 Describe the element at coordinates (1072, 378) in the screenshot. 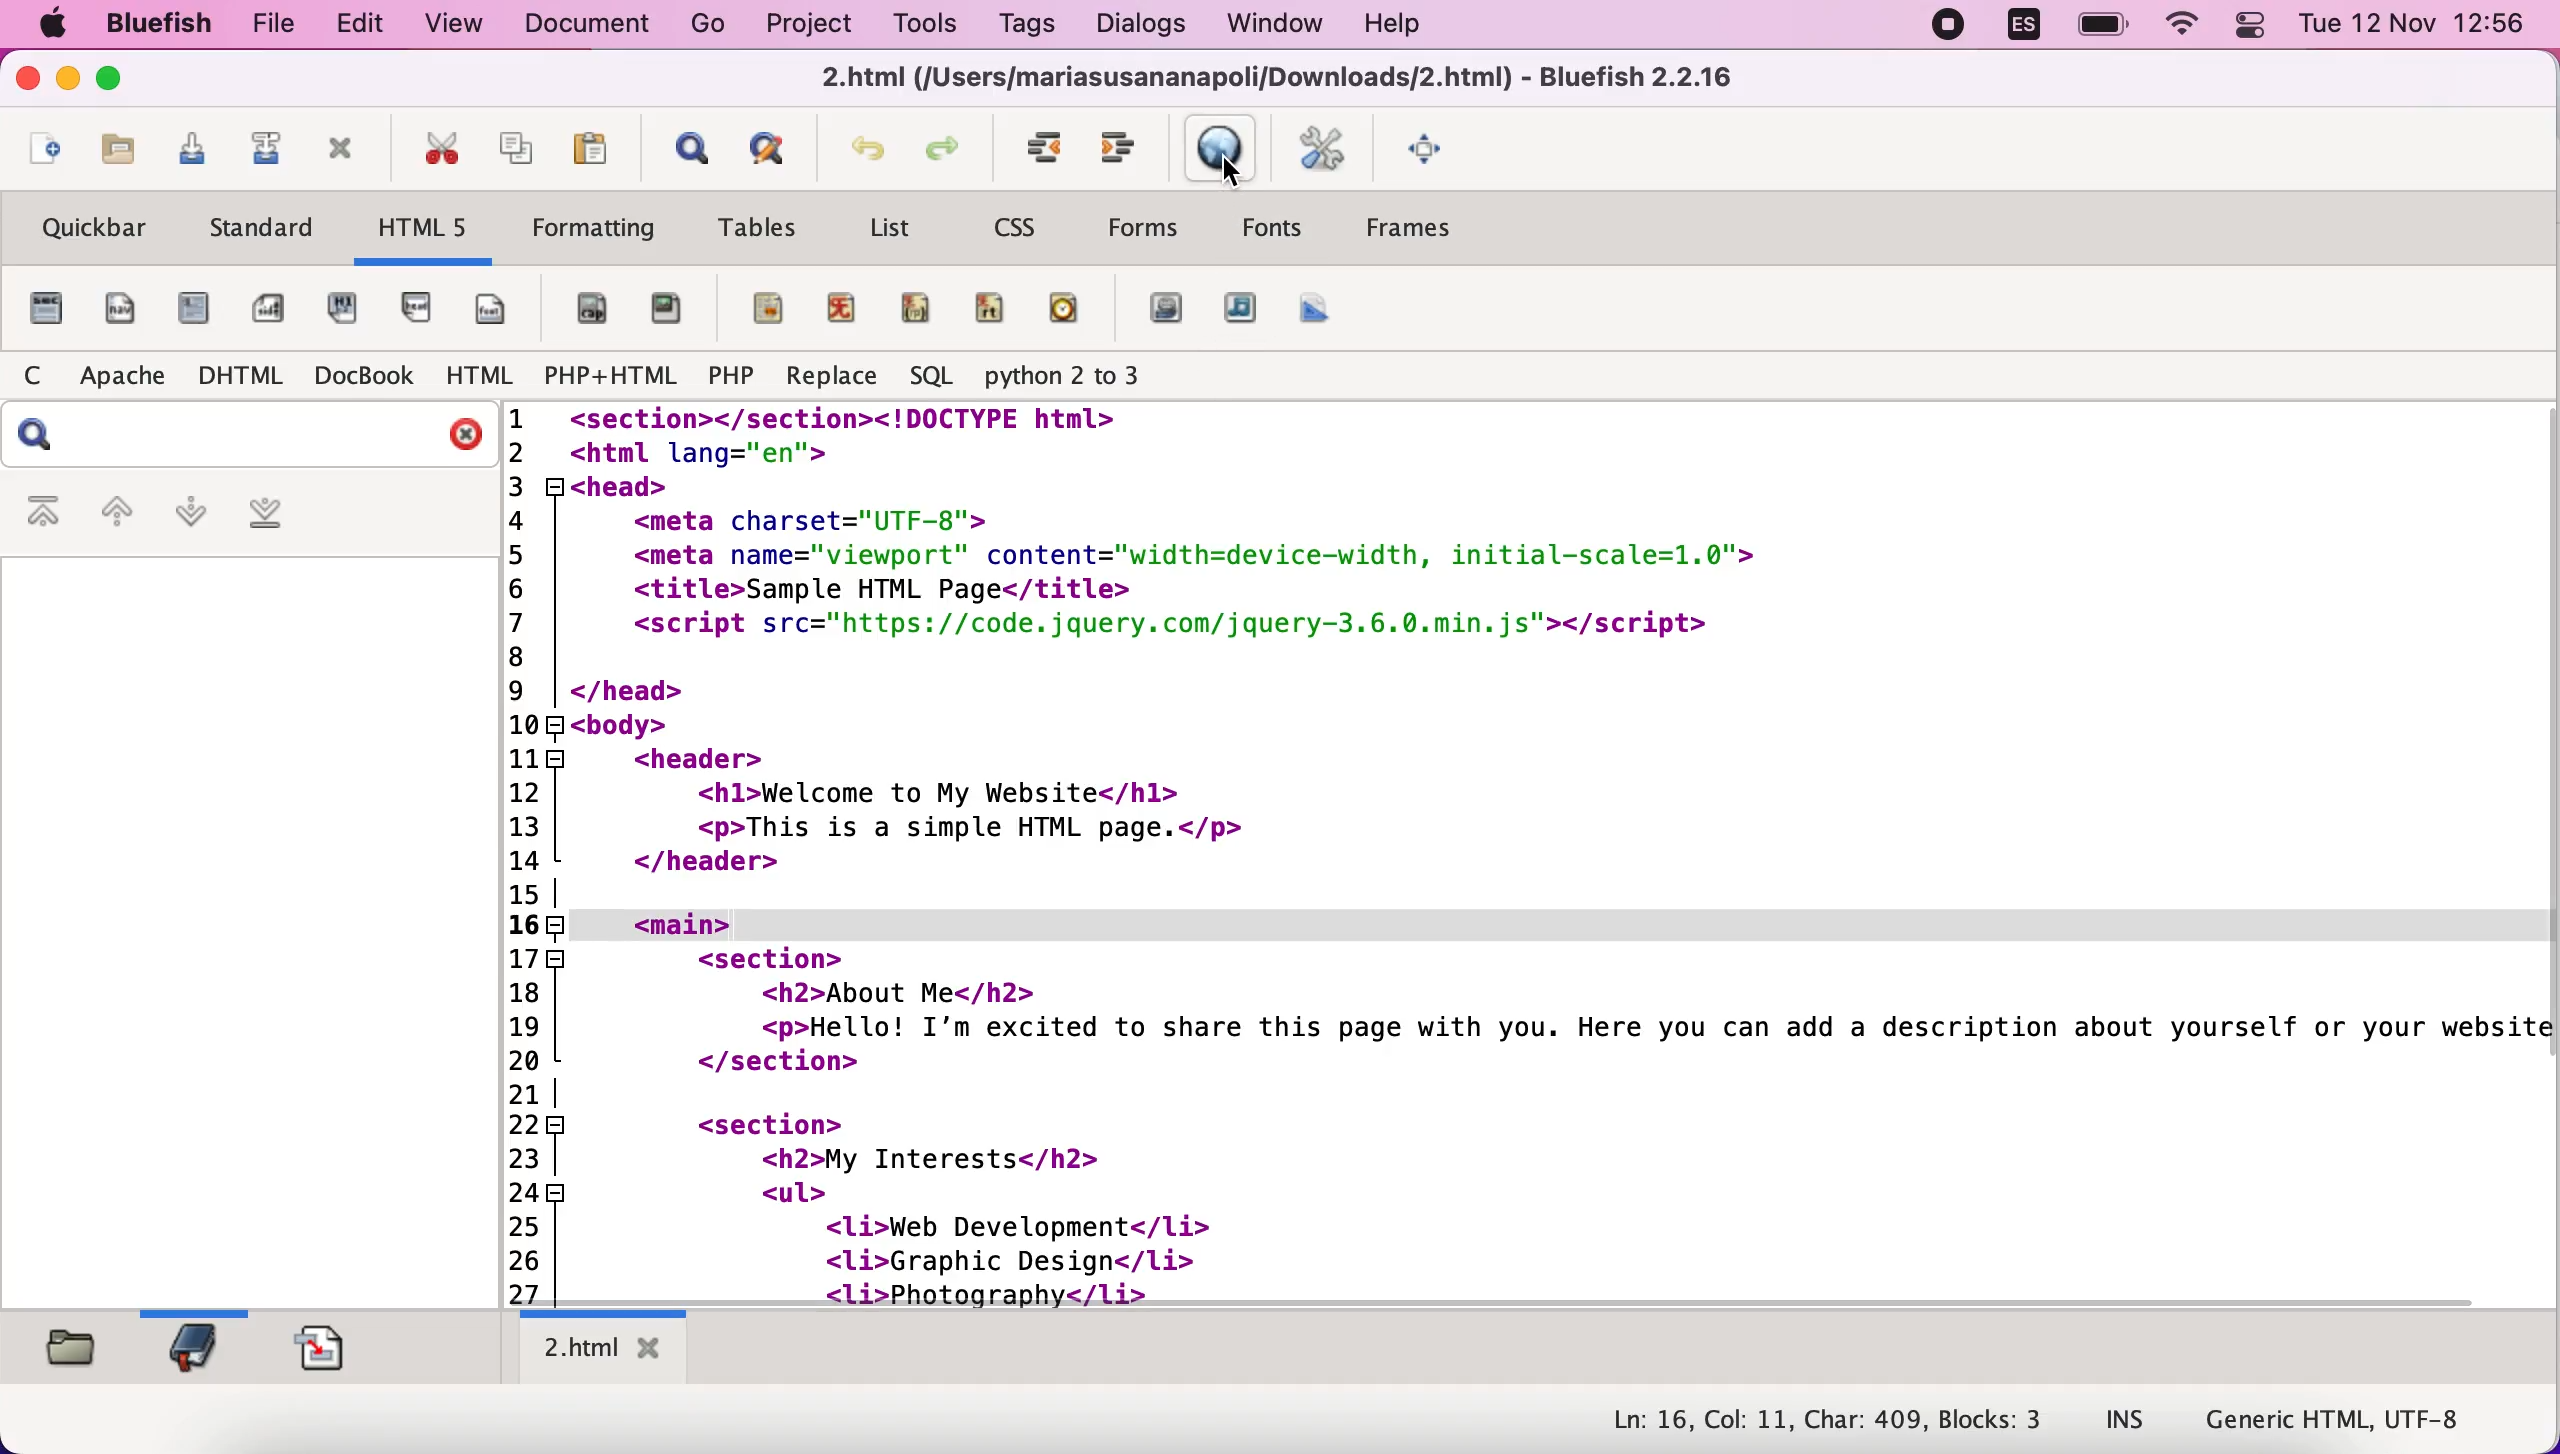

I see `python2 to 3` at that location.